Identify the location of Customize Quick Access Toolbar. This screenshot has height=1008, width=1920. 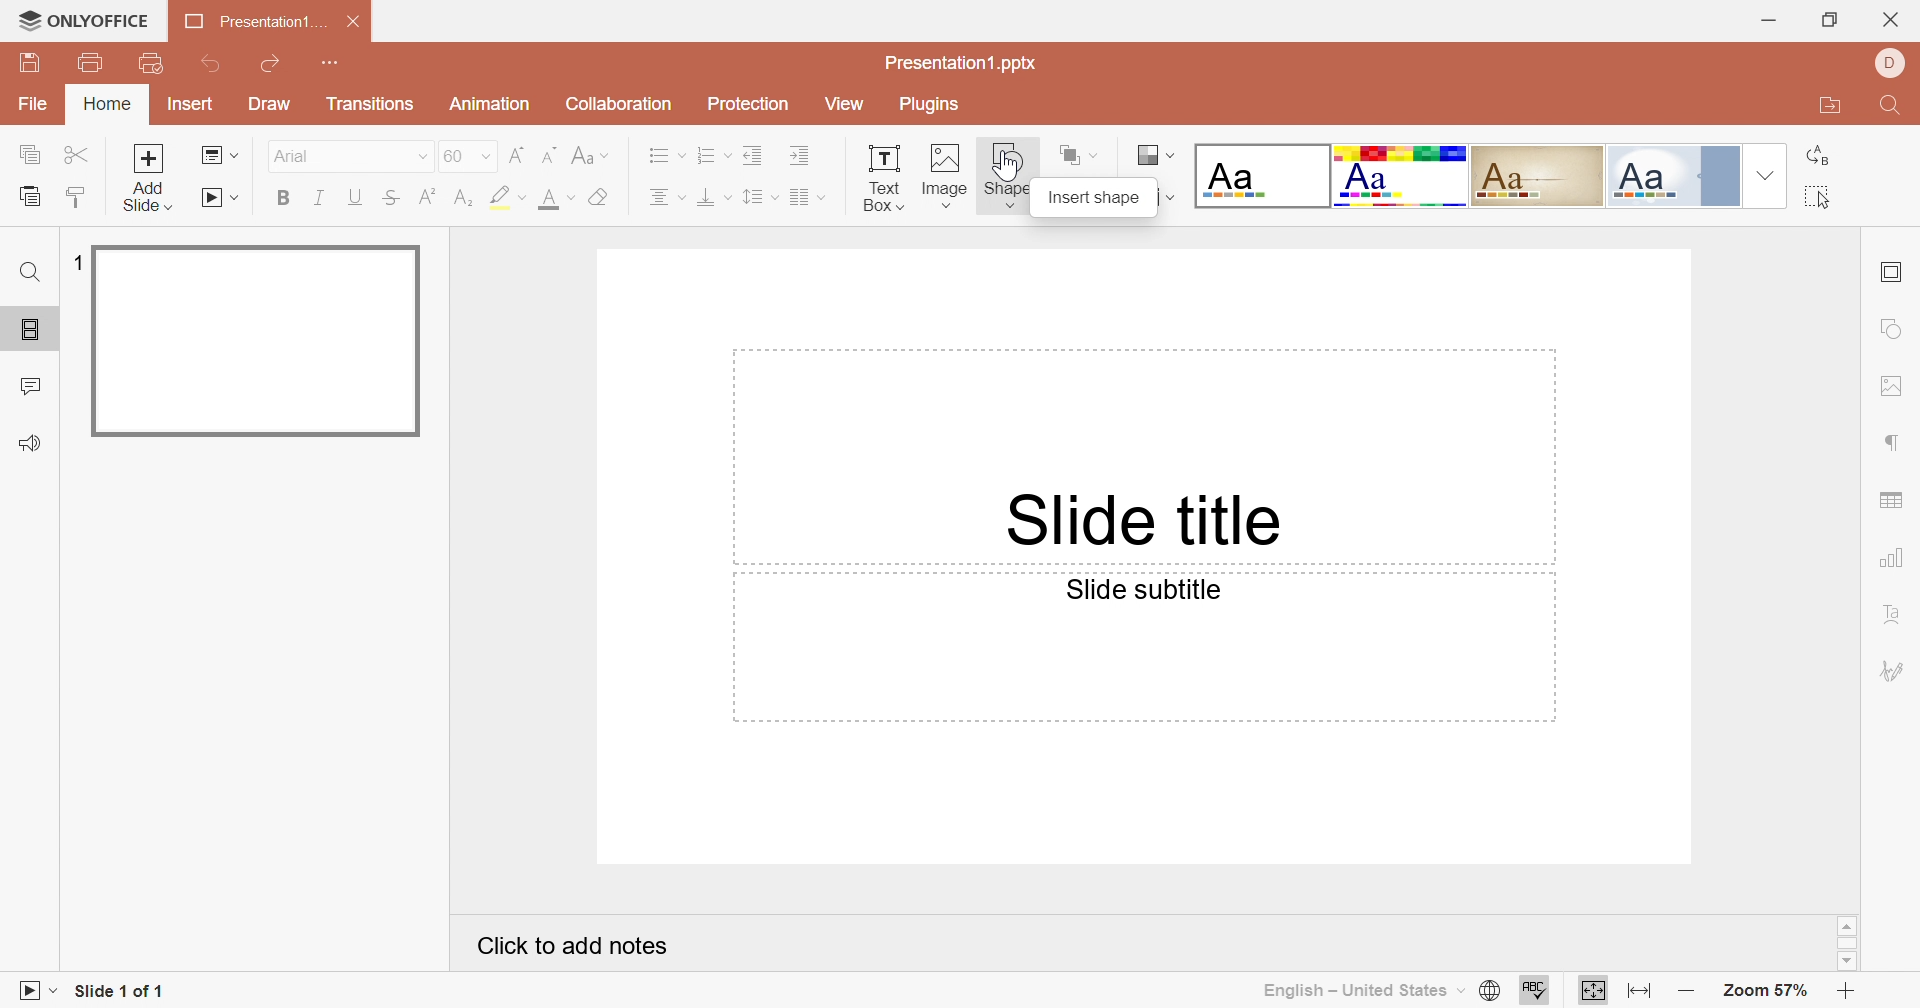
(331, 60).